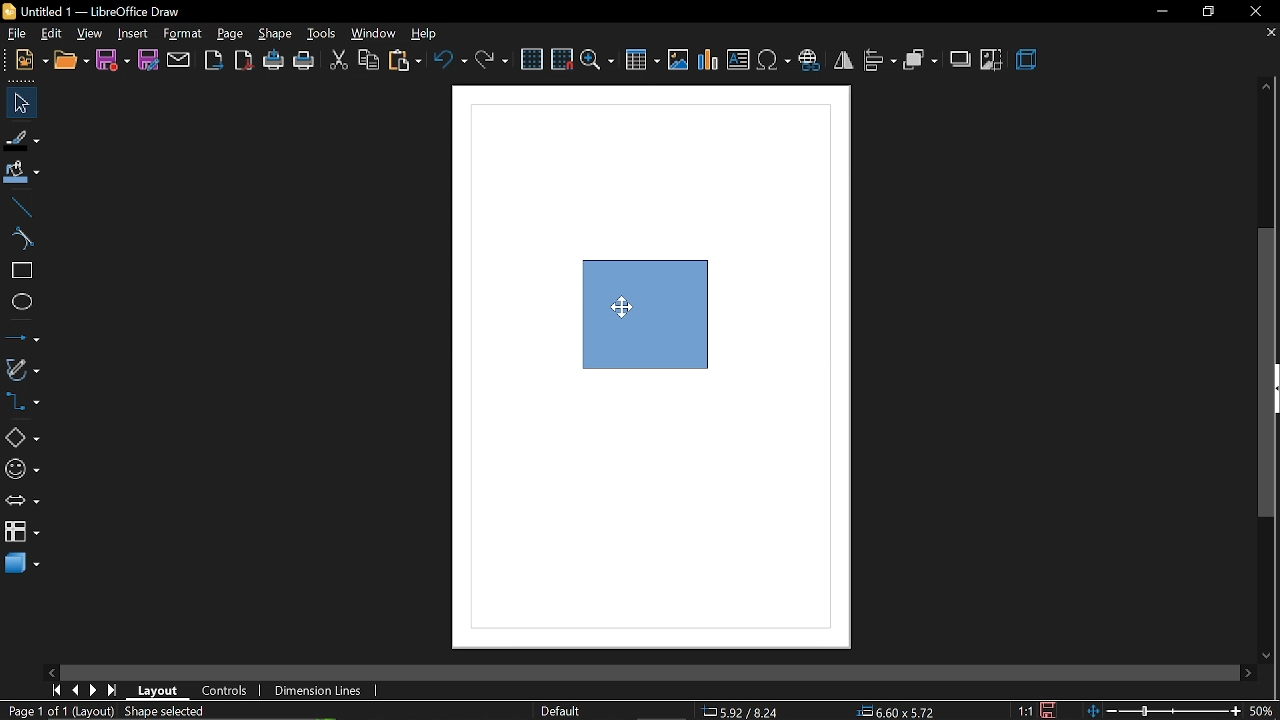 The image size is (1280, 720). What do you see at coordinates (160, 689) in the screenshot?
I see `layout` at bounding box center [160, 689].